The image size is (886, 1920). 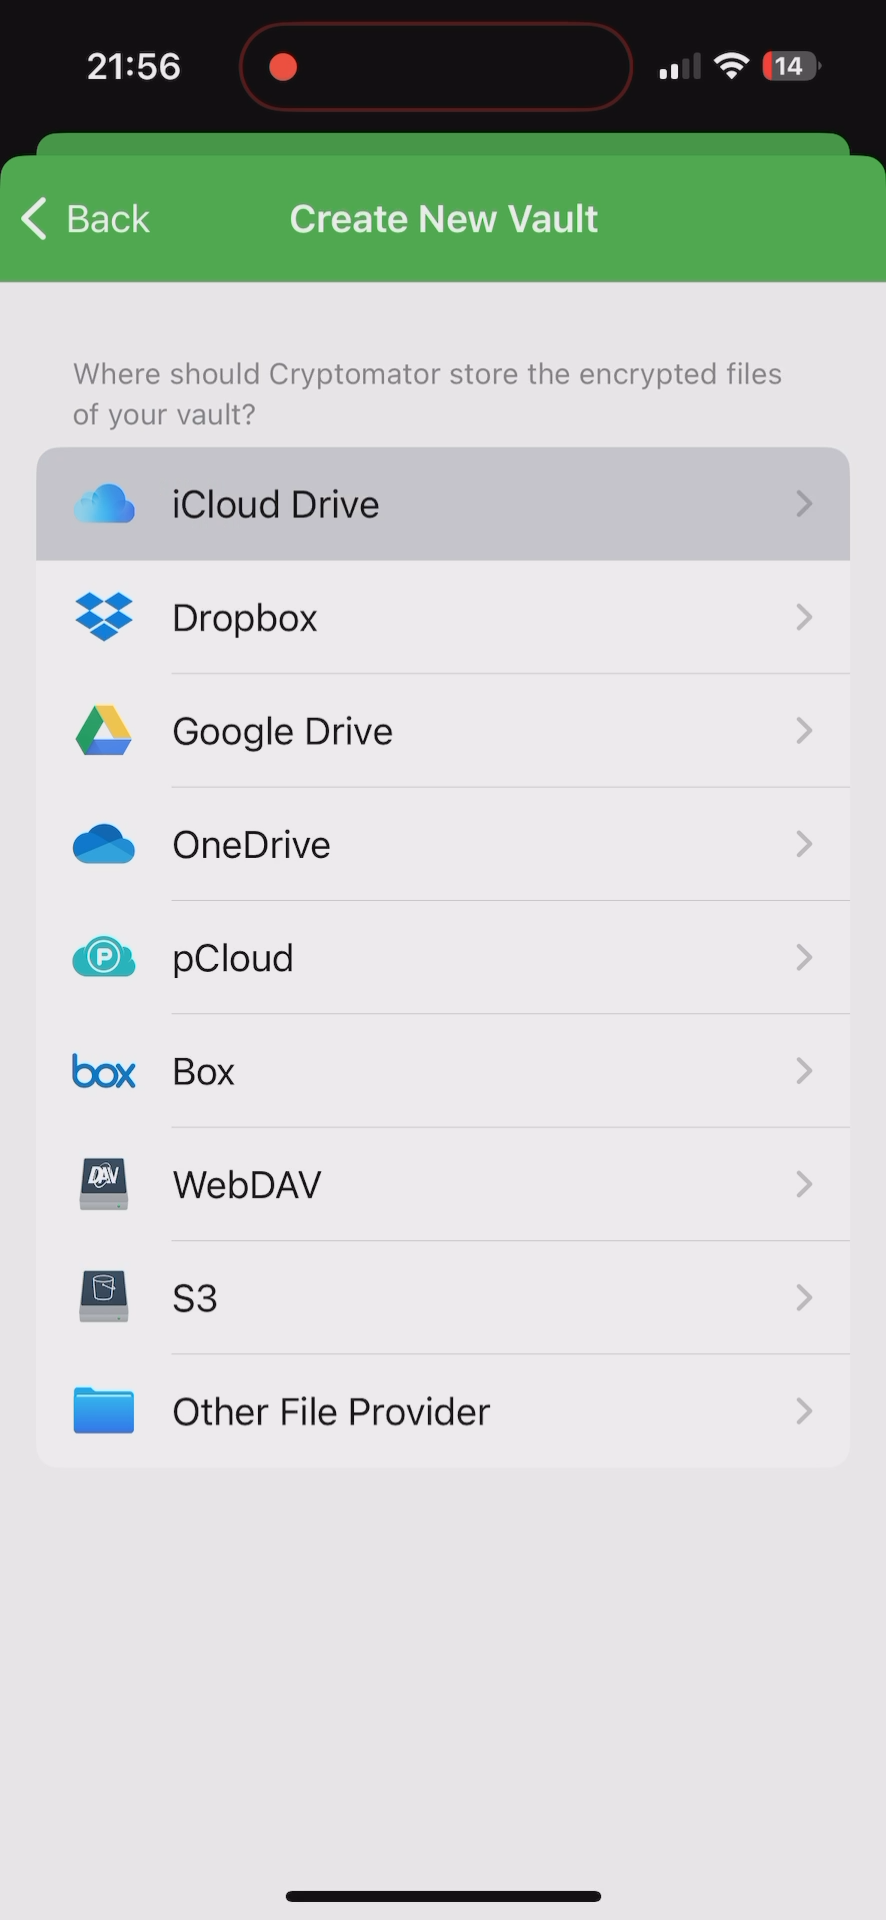 I want to click on wi-fi, so click(x=733, y=74).